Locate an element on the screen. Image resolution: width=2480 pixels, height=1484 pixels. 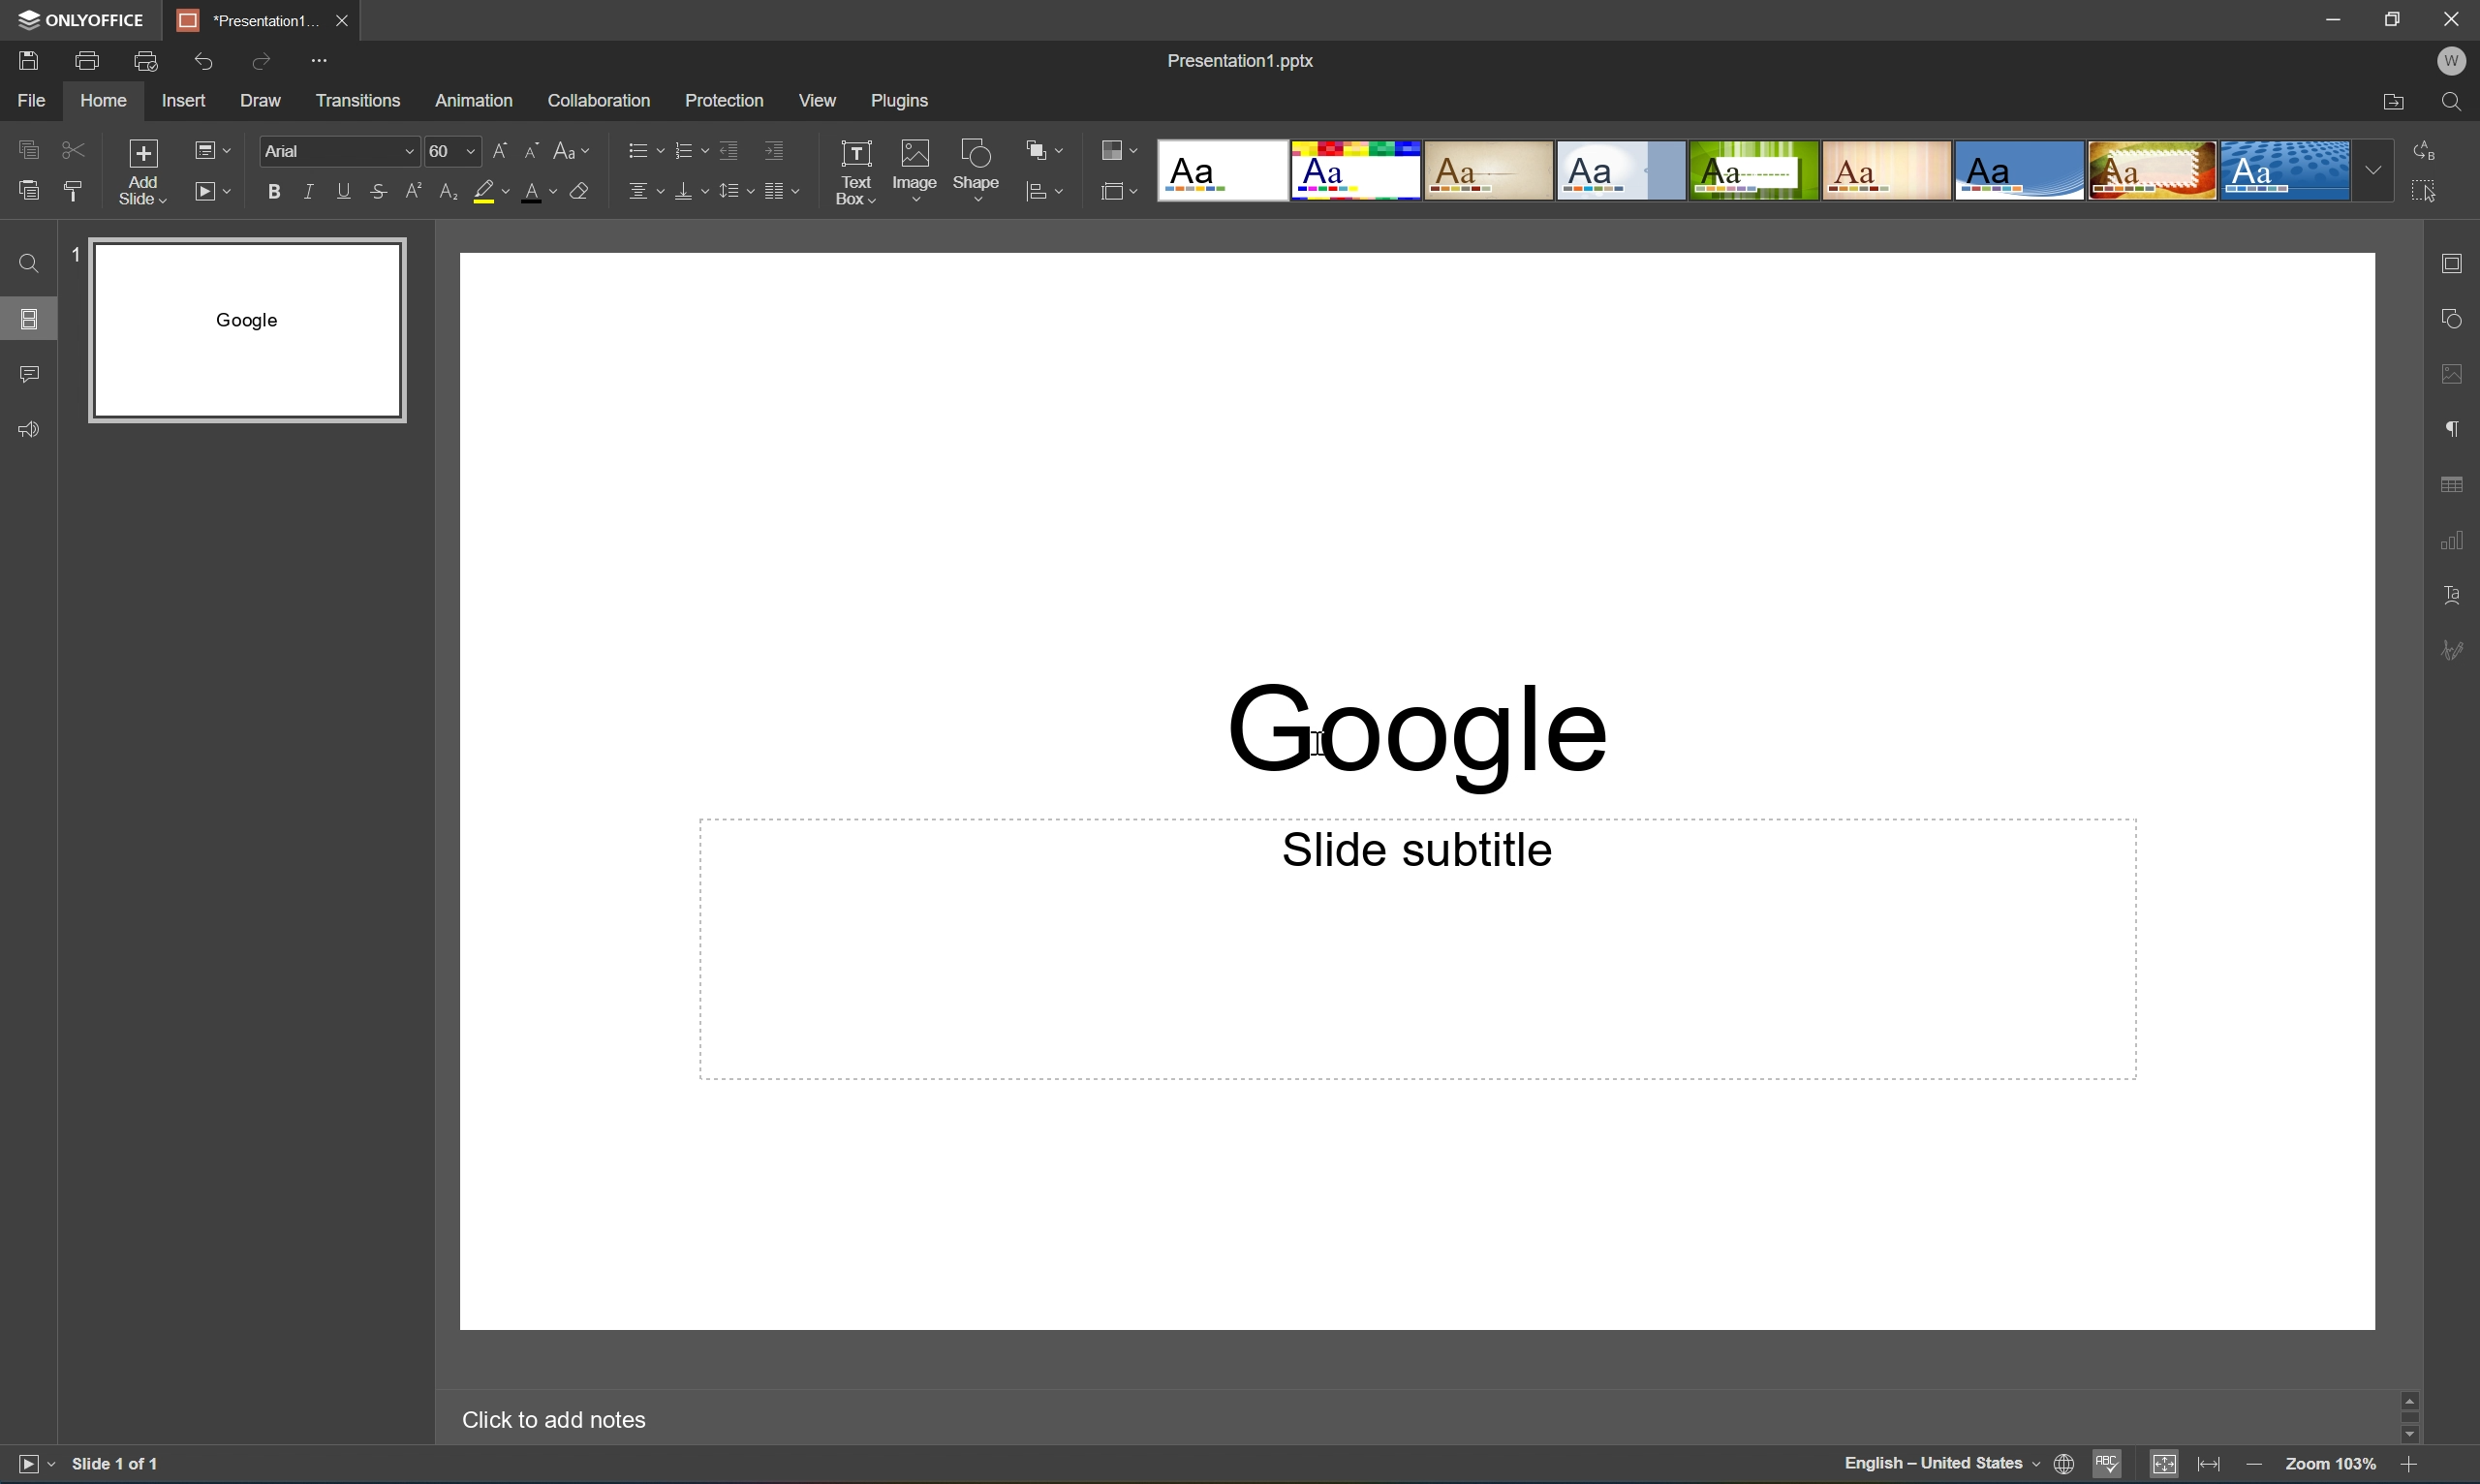
Slide 1 of 1 is located at coordinates (122, 1464).